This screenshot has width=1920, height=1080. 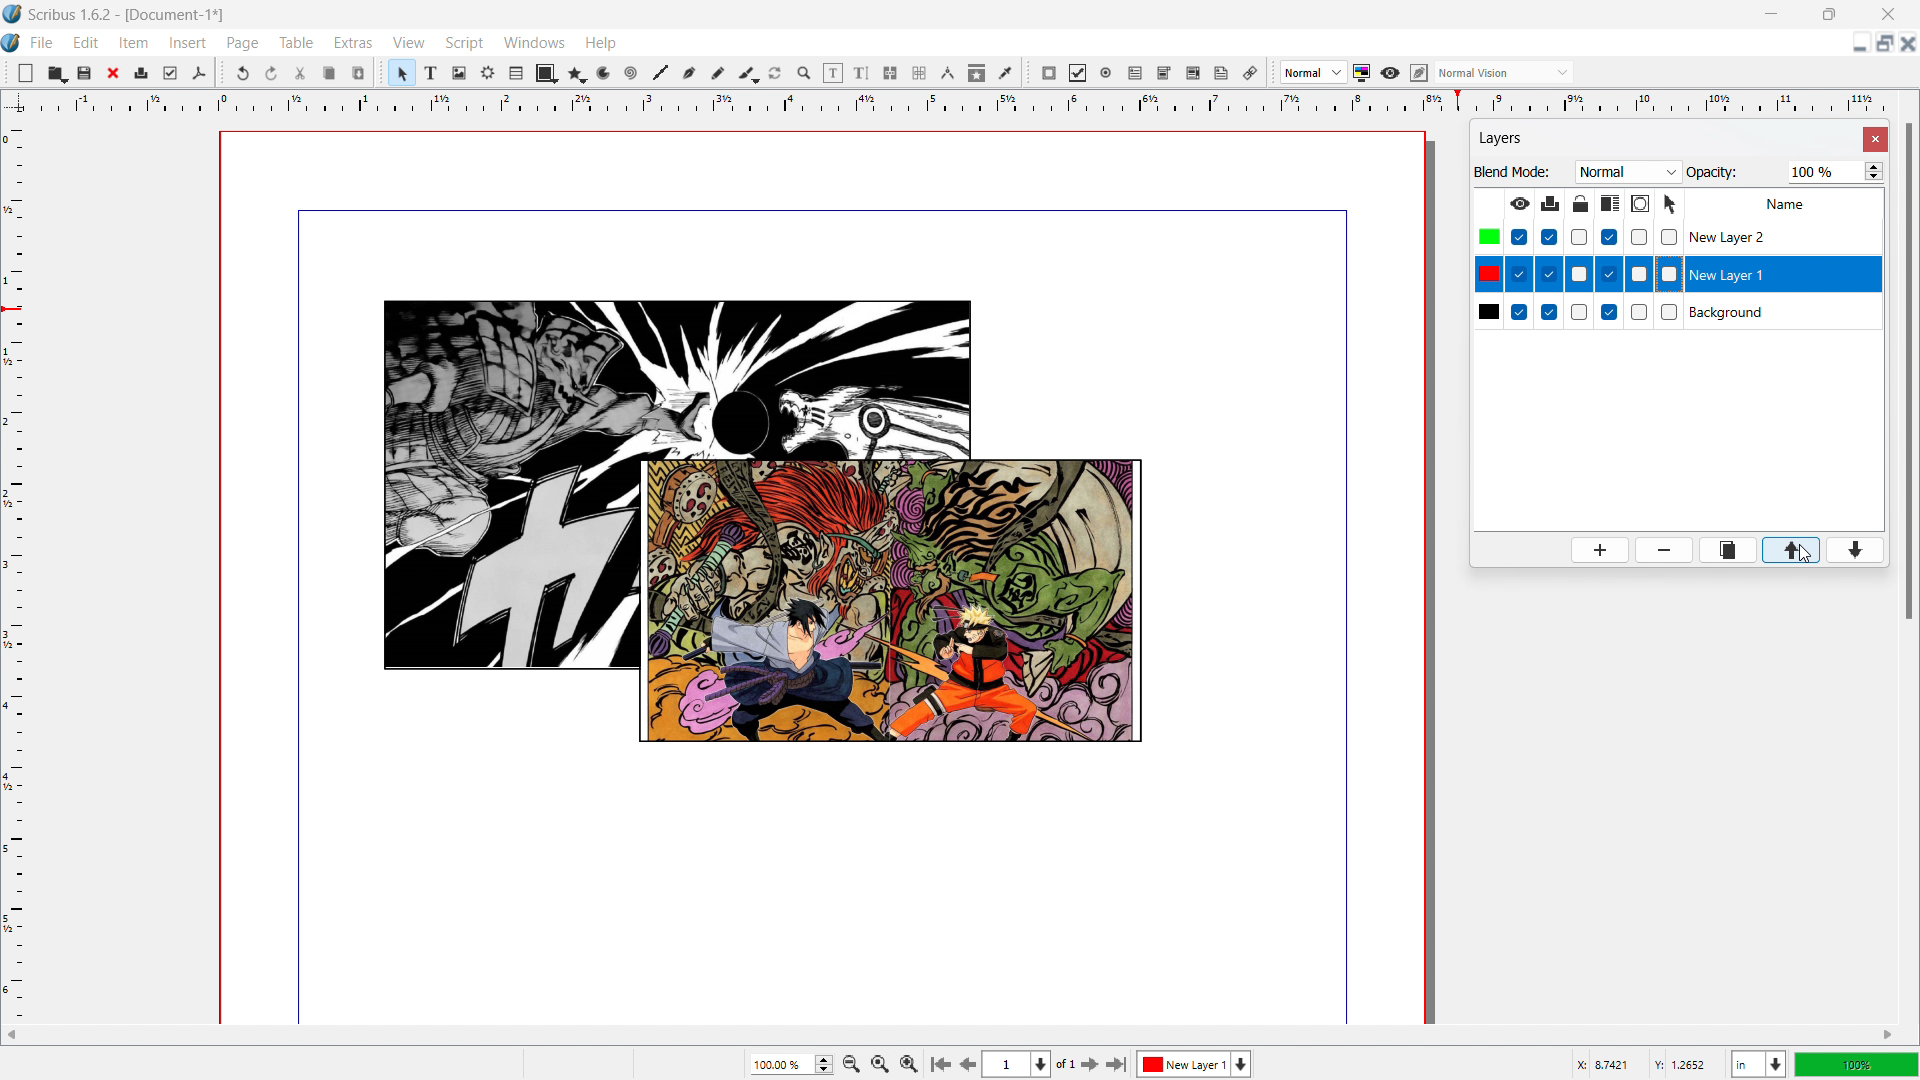 What do you see at coordinates (222, 71) in the screenshot?
I see `move toolbox` at bounding box center [222, 71].